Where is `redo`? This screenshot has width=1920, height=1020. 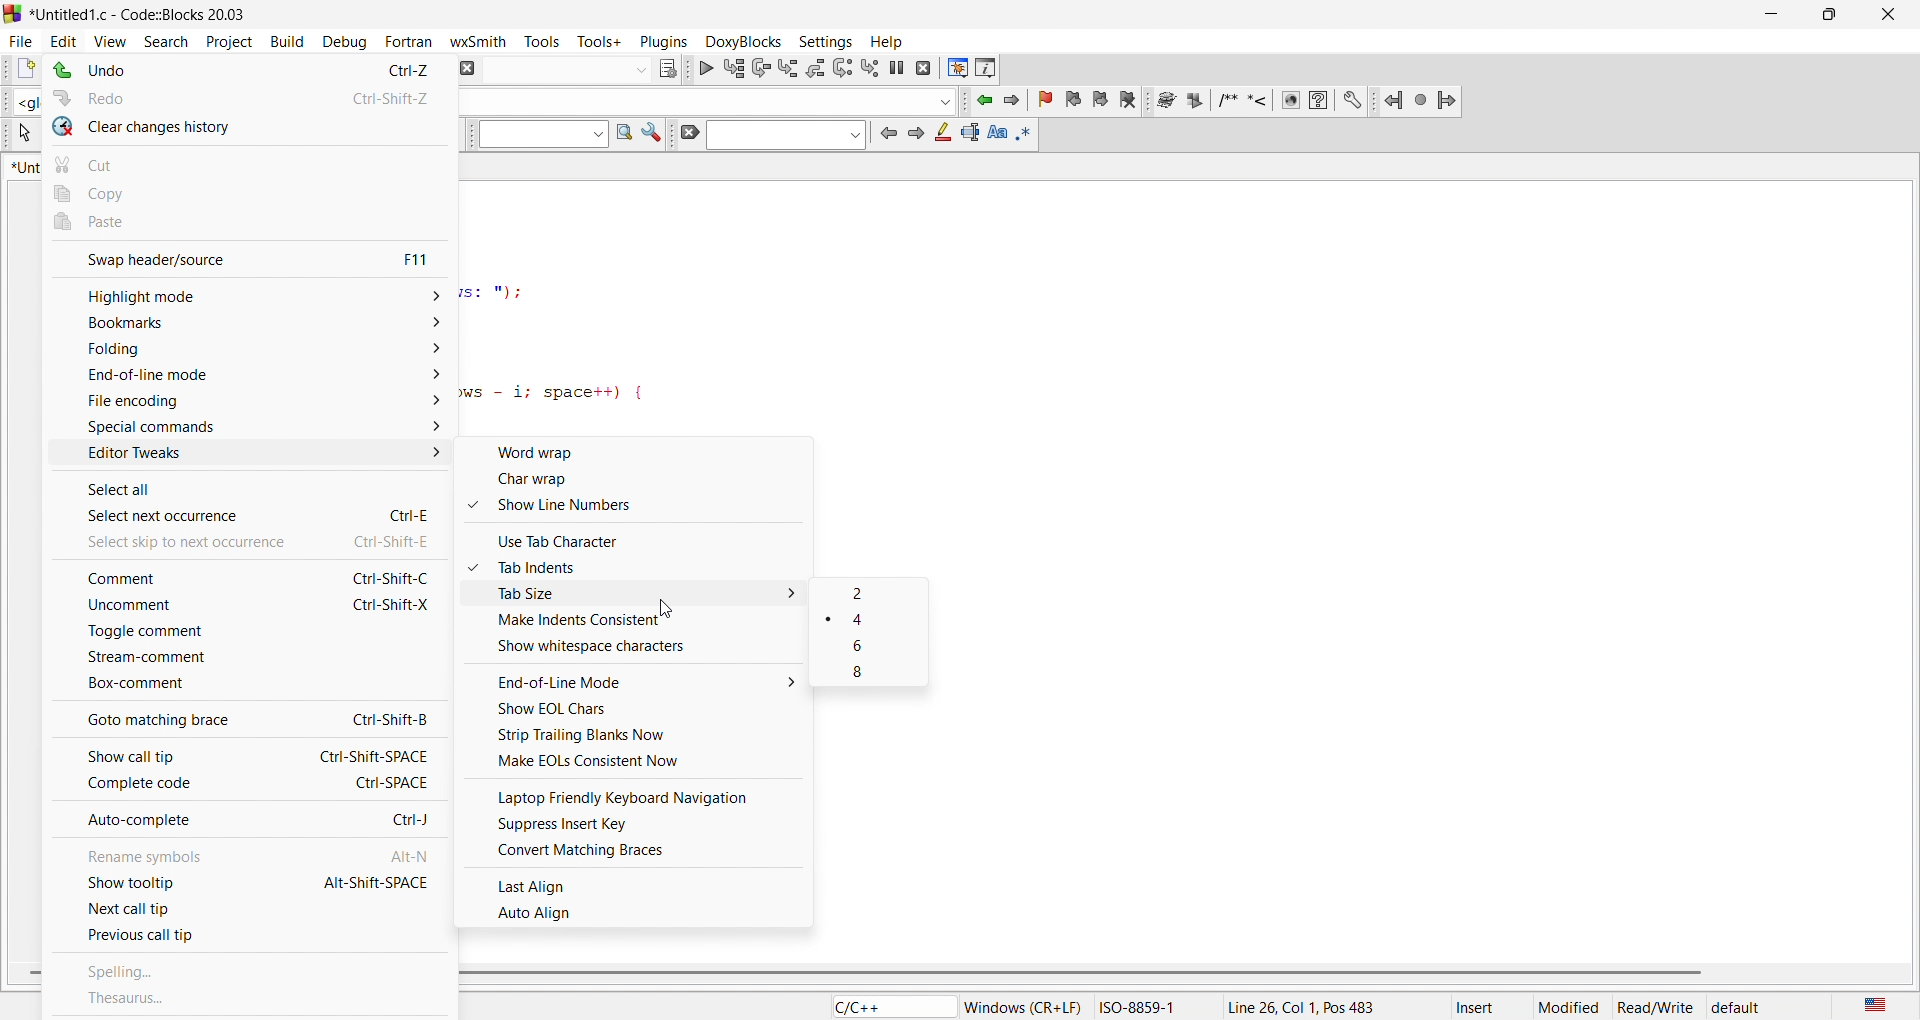 redo is located at coordinates (182, 99).